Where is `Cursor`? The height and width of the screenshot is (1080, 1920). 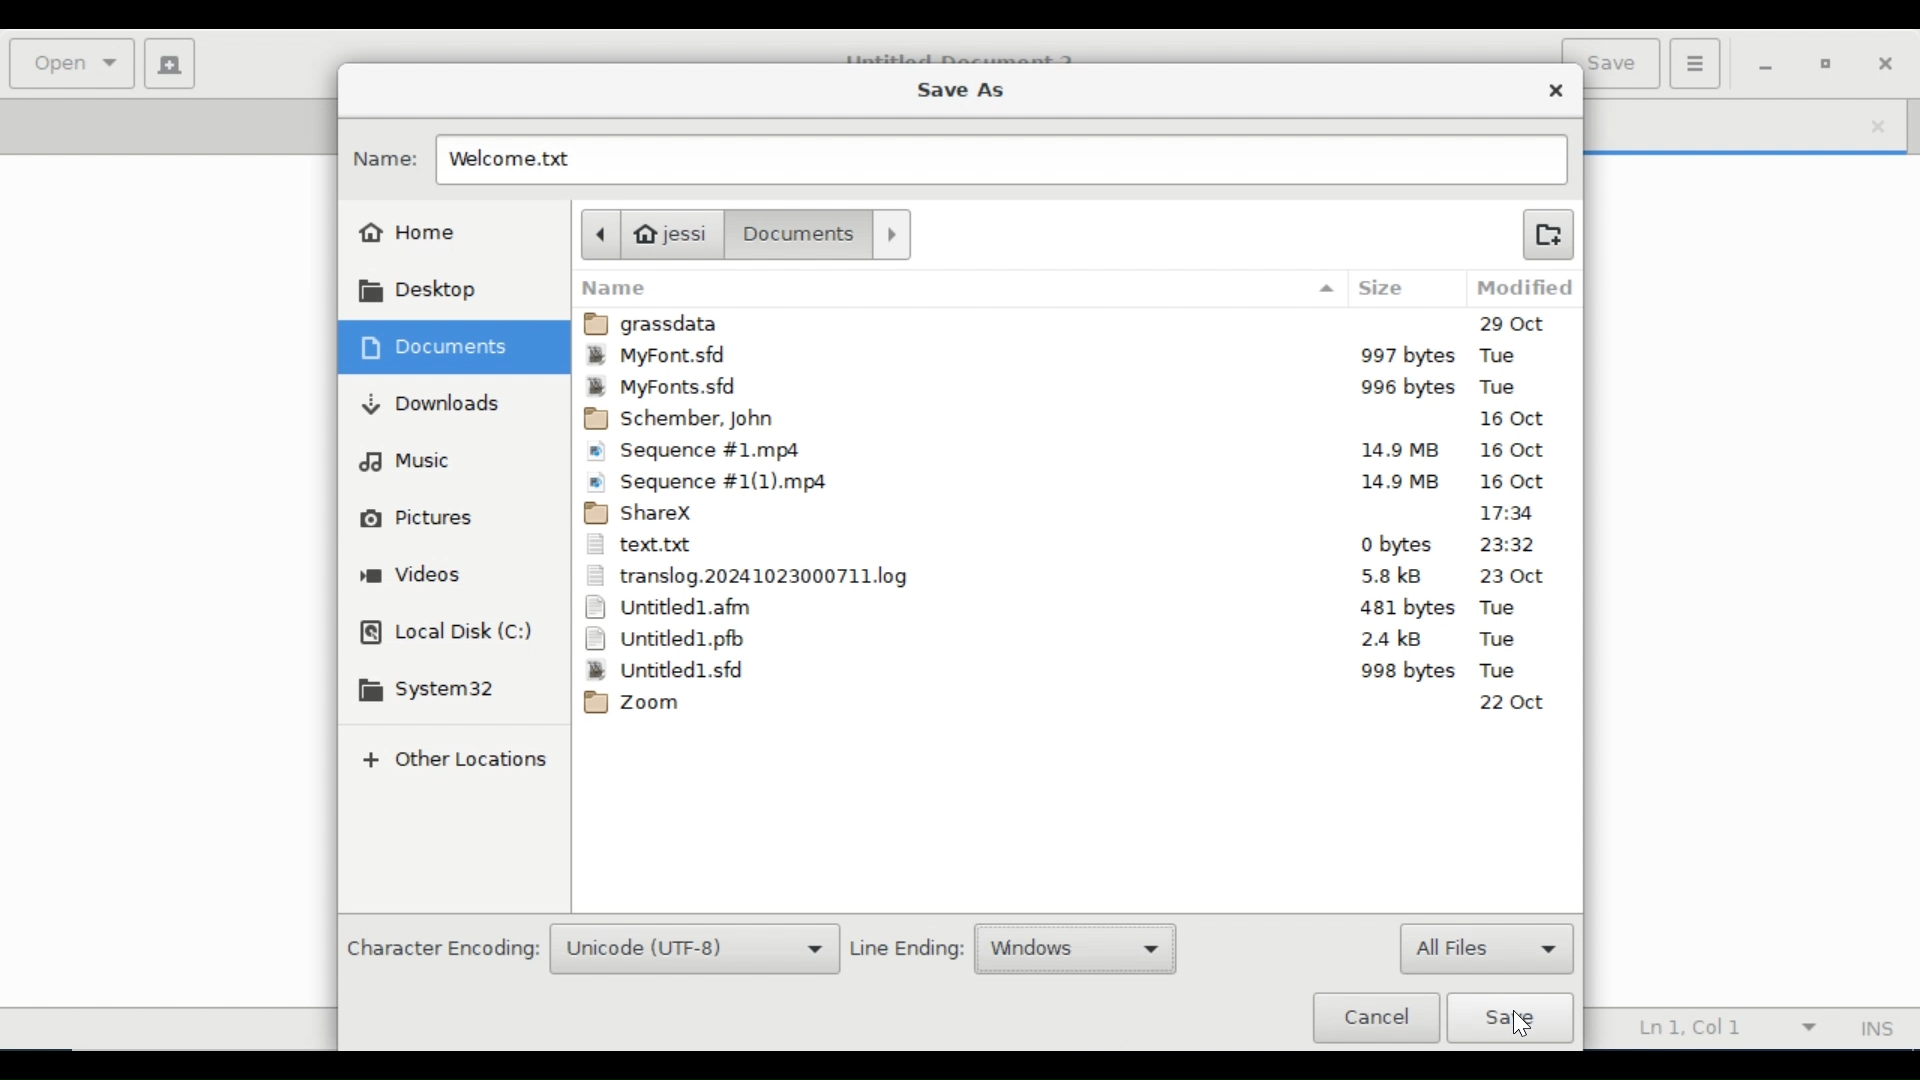 Cursor is located at coordinates (1522, 1027).